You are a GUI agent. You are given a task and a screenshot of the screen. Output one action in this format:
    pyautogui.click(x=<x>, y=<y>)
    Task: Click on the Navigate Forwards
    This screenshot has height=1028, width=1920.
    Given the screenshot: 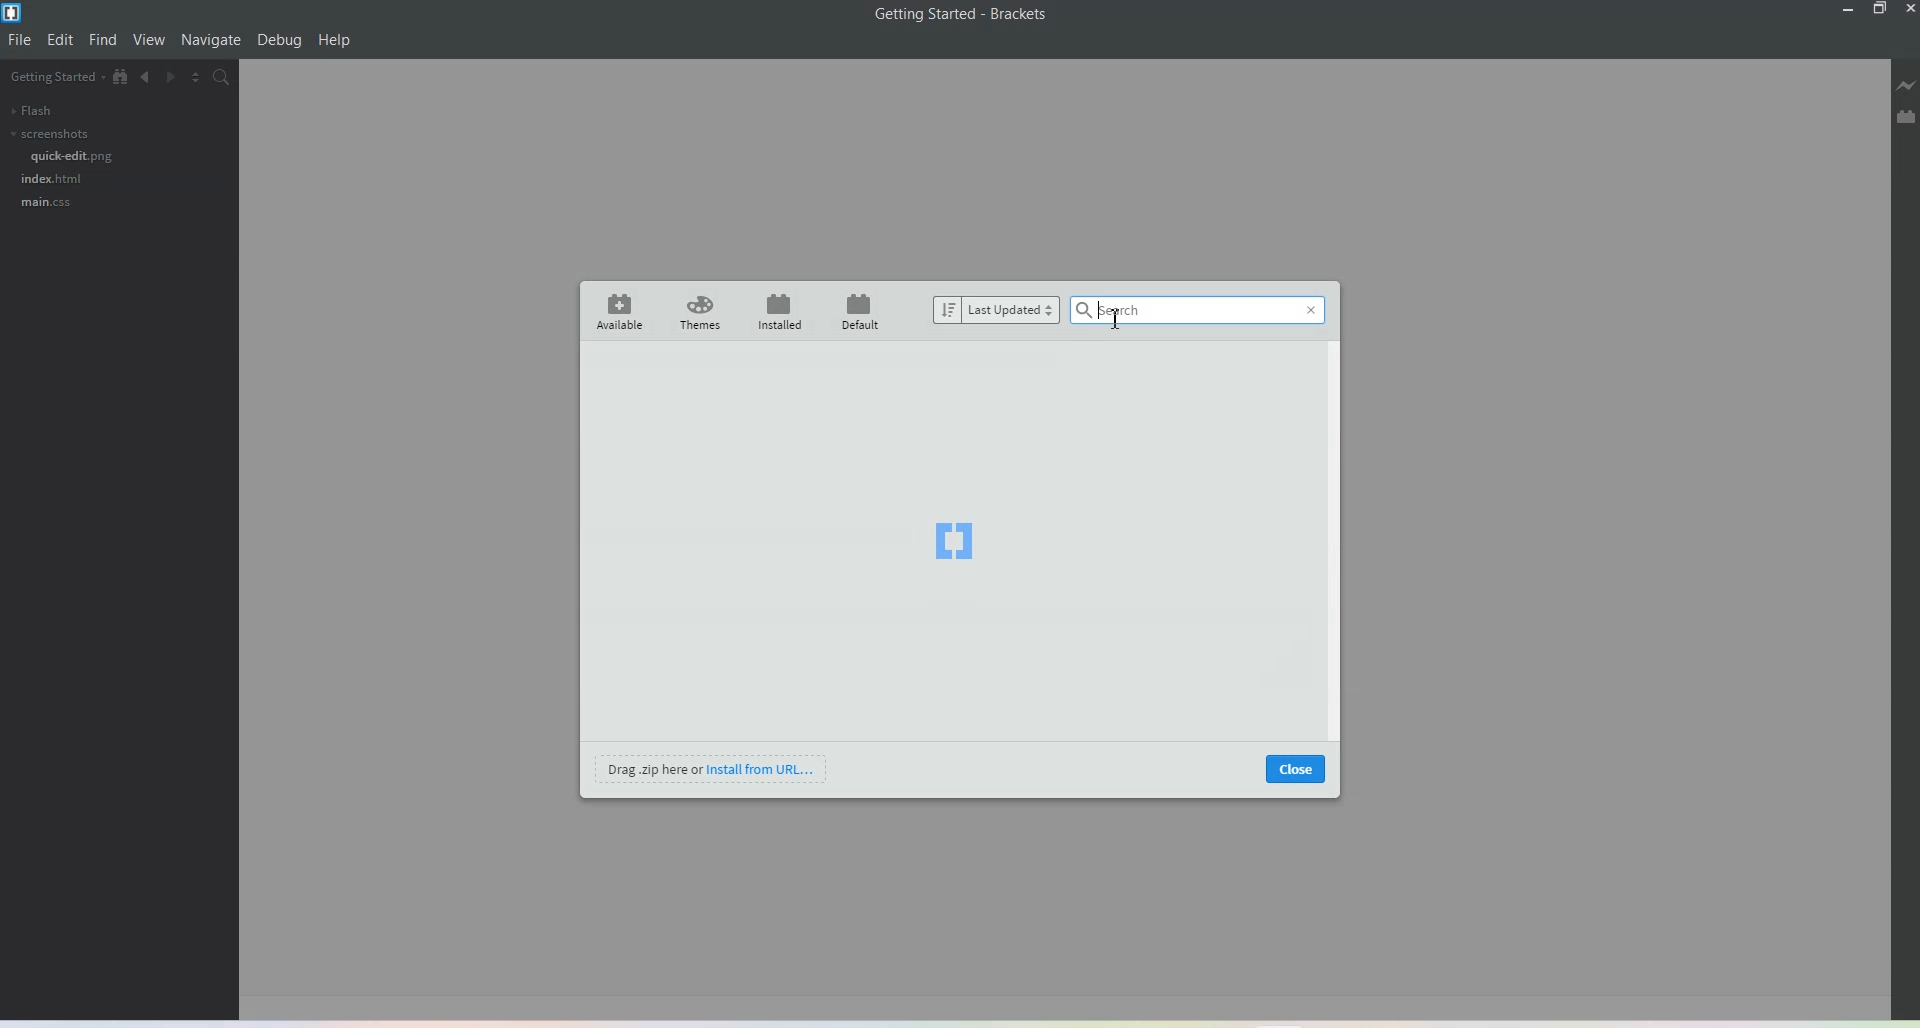 What is the action you would take?
    pyautogui.click(x=175, y=80)
    